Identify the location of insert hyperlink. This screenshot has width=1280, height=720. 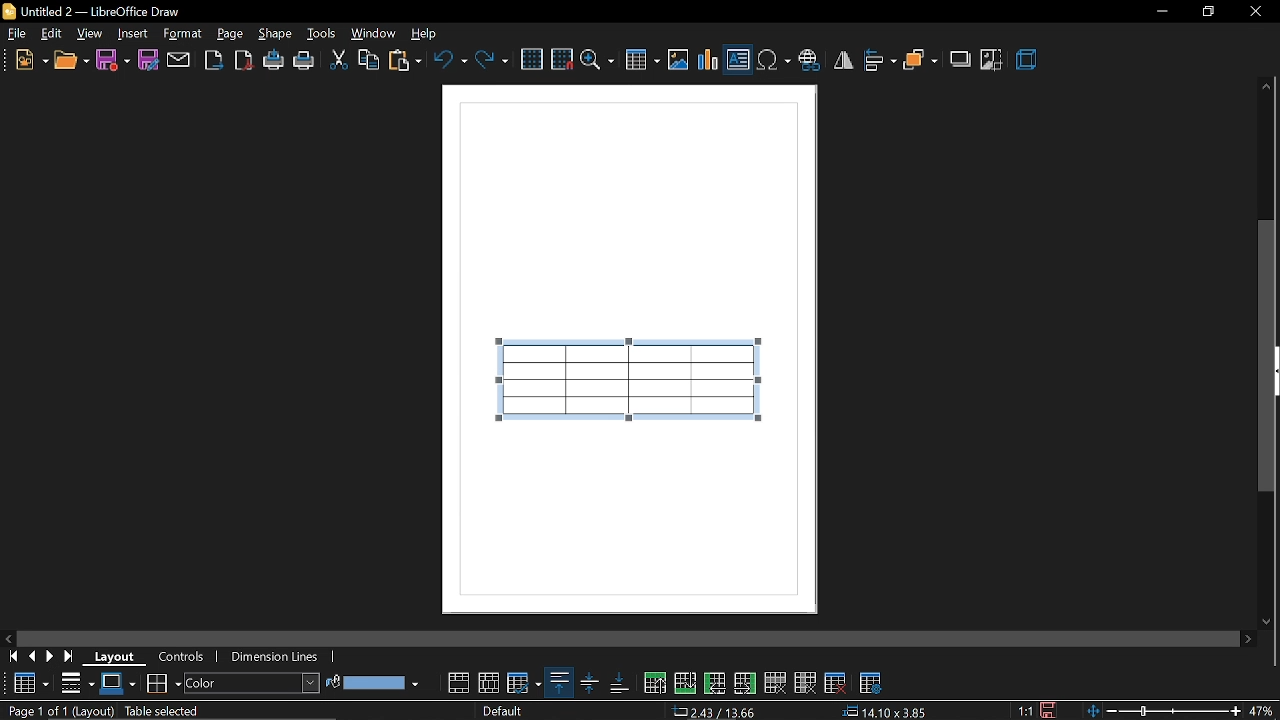
(808, 57).